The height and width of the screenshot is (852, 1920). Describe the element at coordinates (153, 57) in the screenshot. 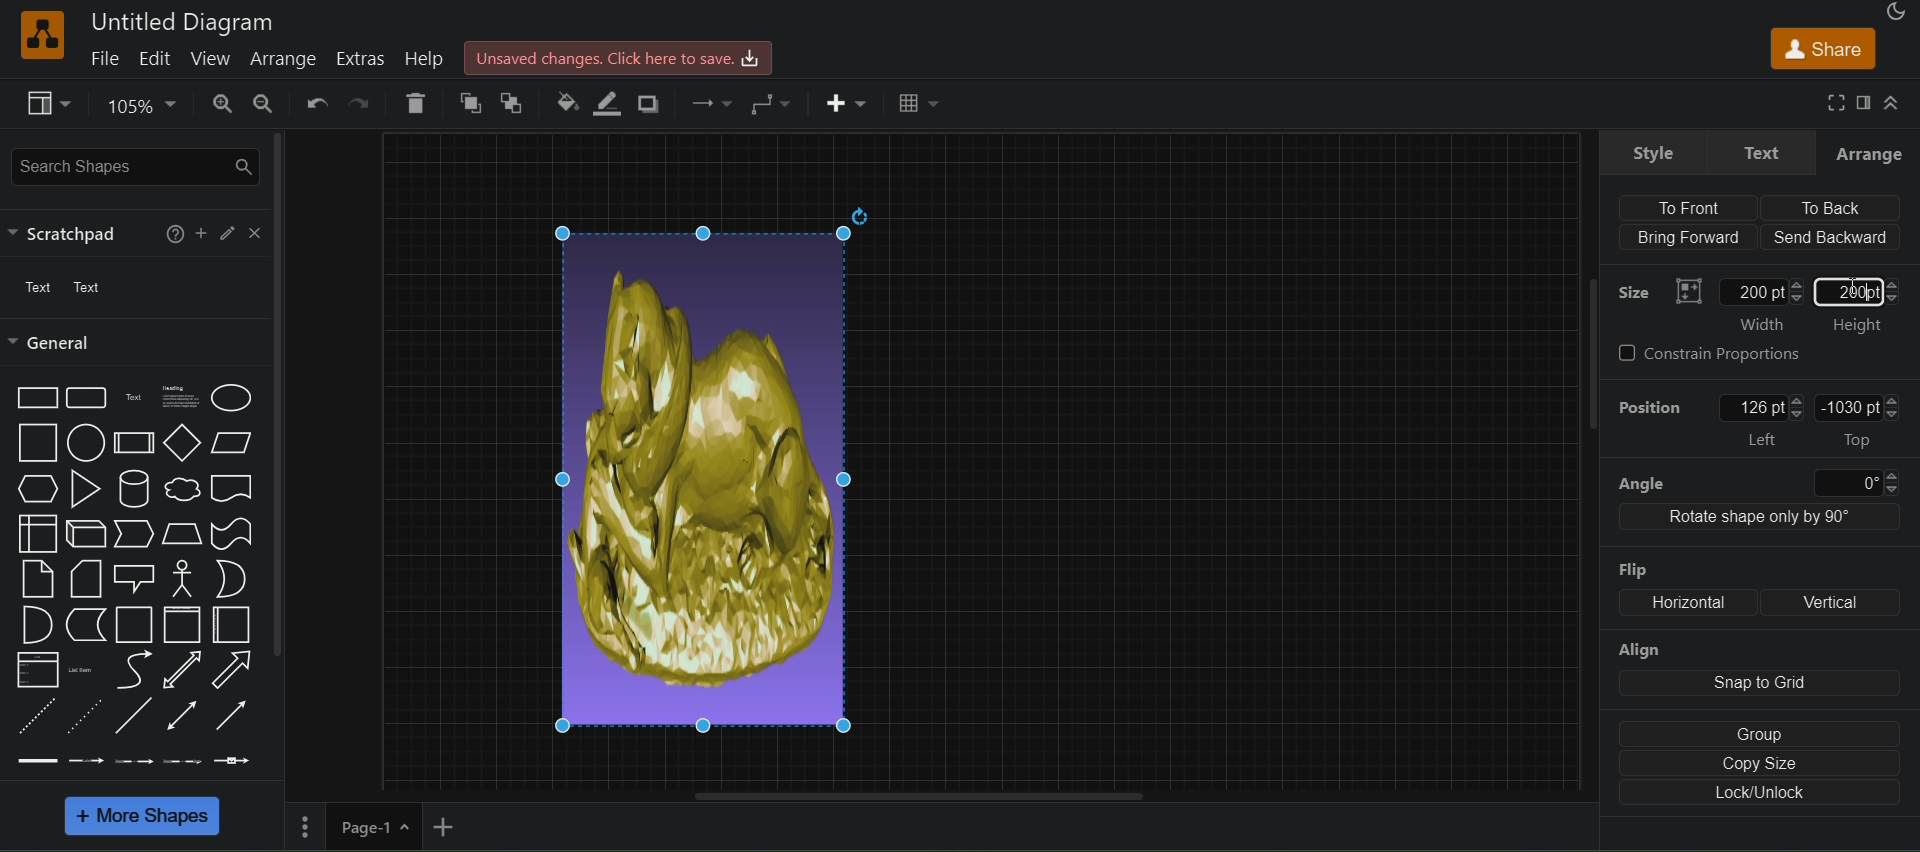

I see `edit` at that location.